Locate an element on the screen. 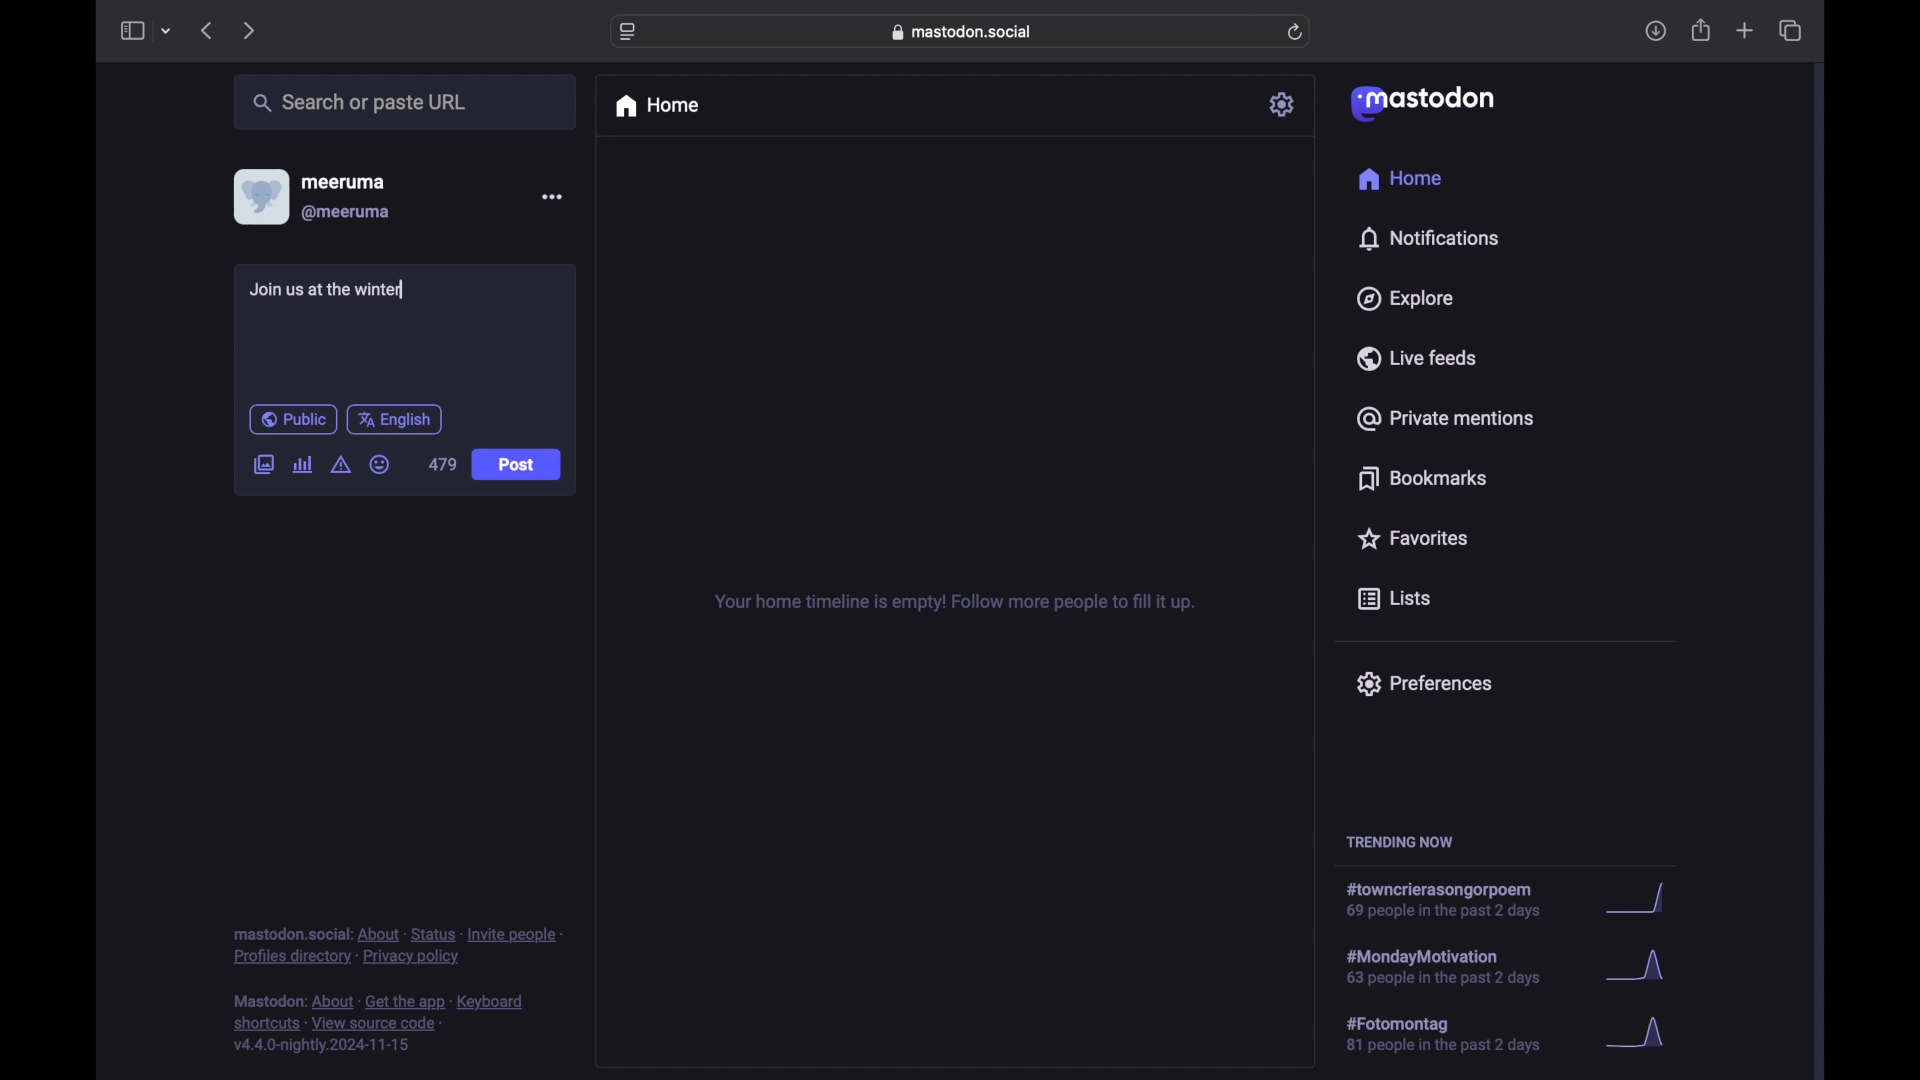  share is located at coordinates (1702, 31).